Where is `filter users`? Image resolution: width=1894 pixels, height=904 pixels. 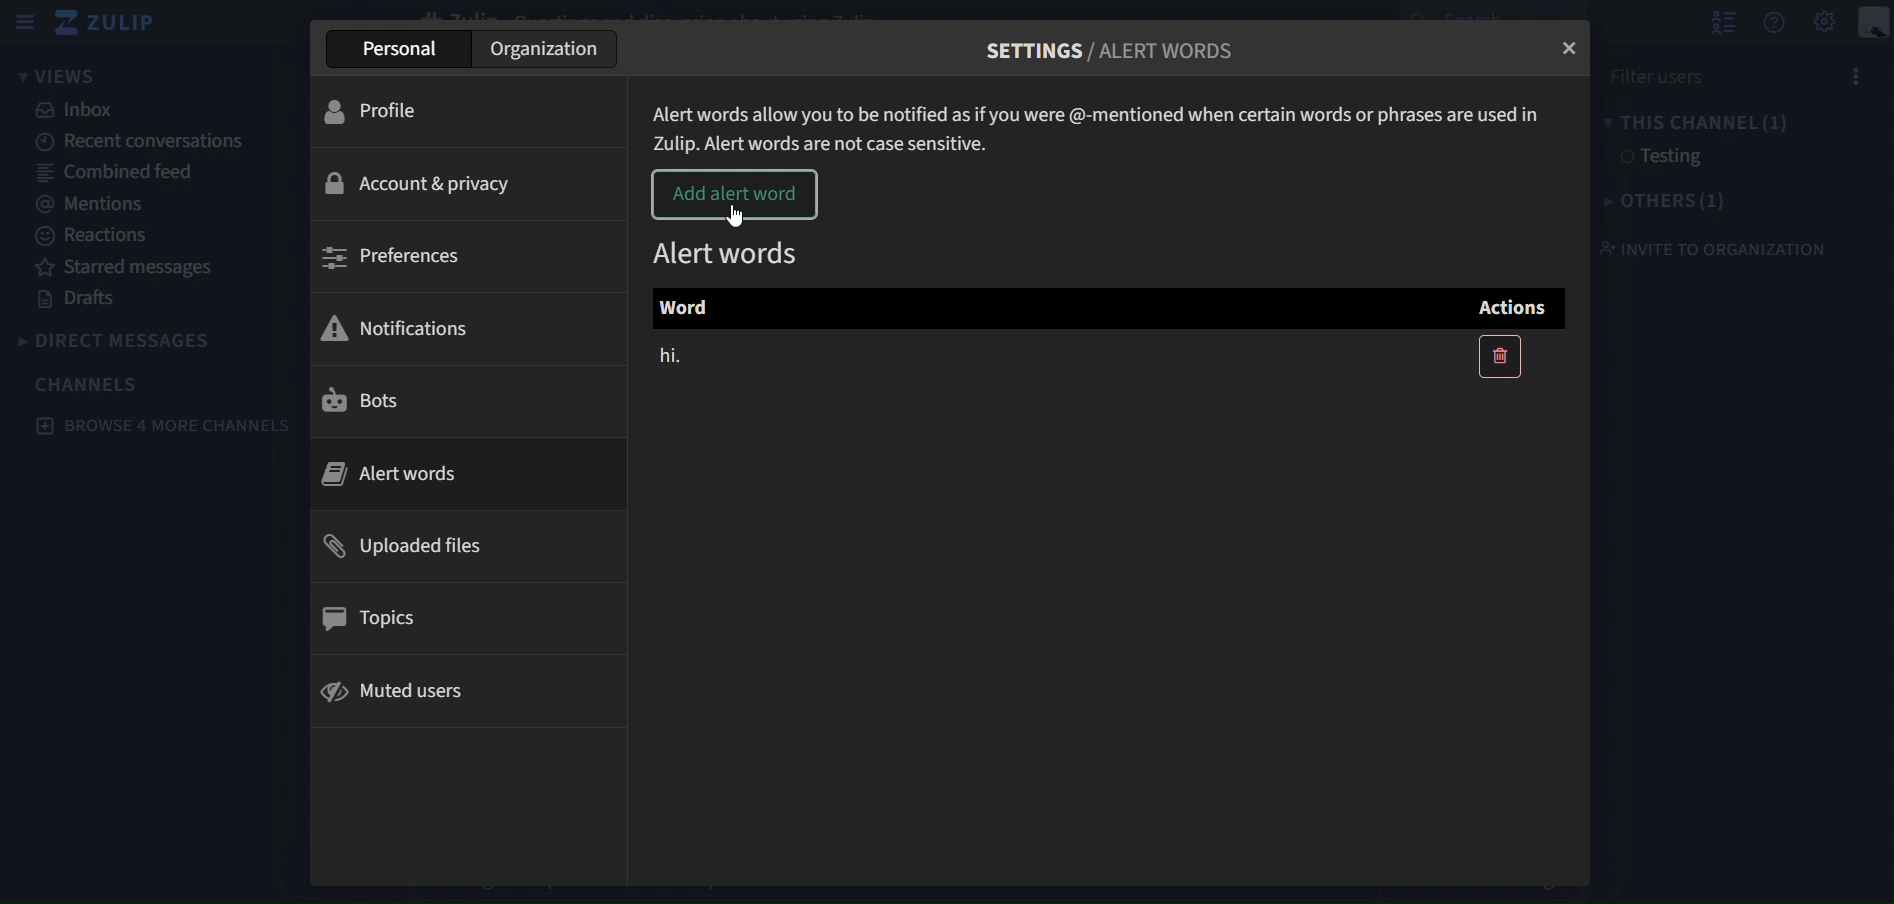
filter users is located at coordinates (1712, 76).